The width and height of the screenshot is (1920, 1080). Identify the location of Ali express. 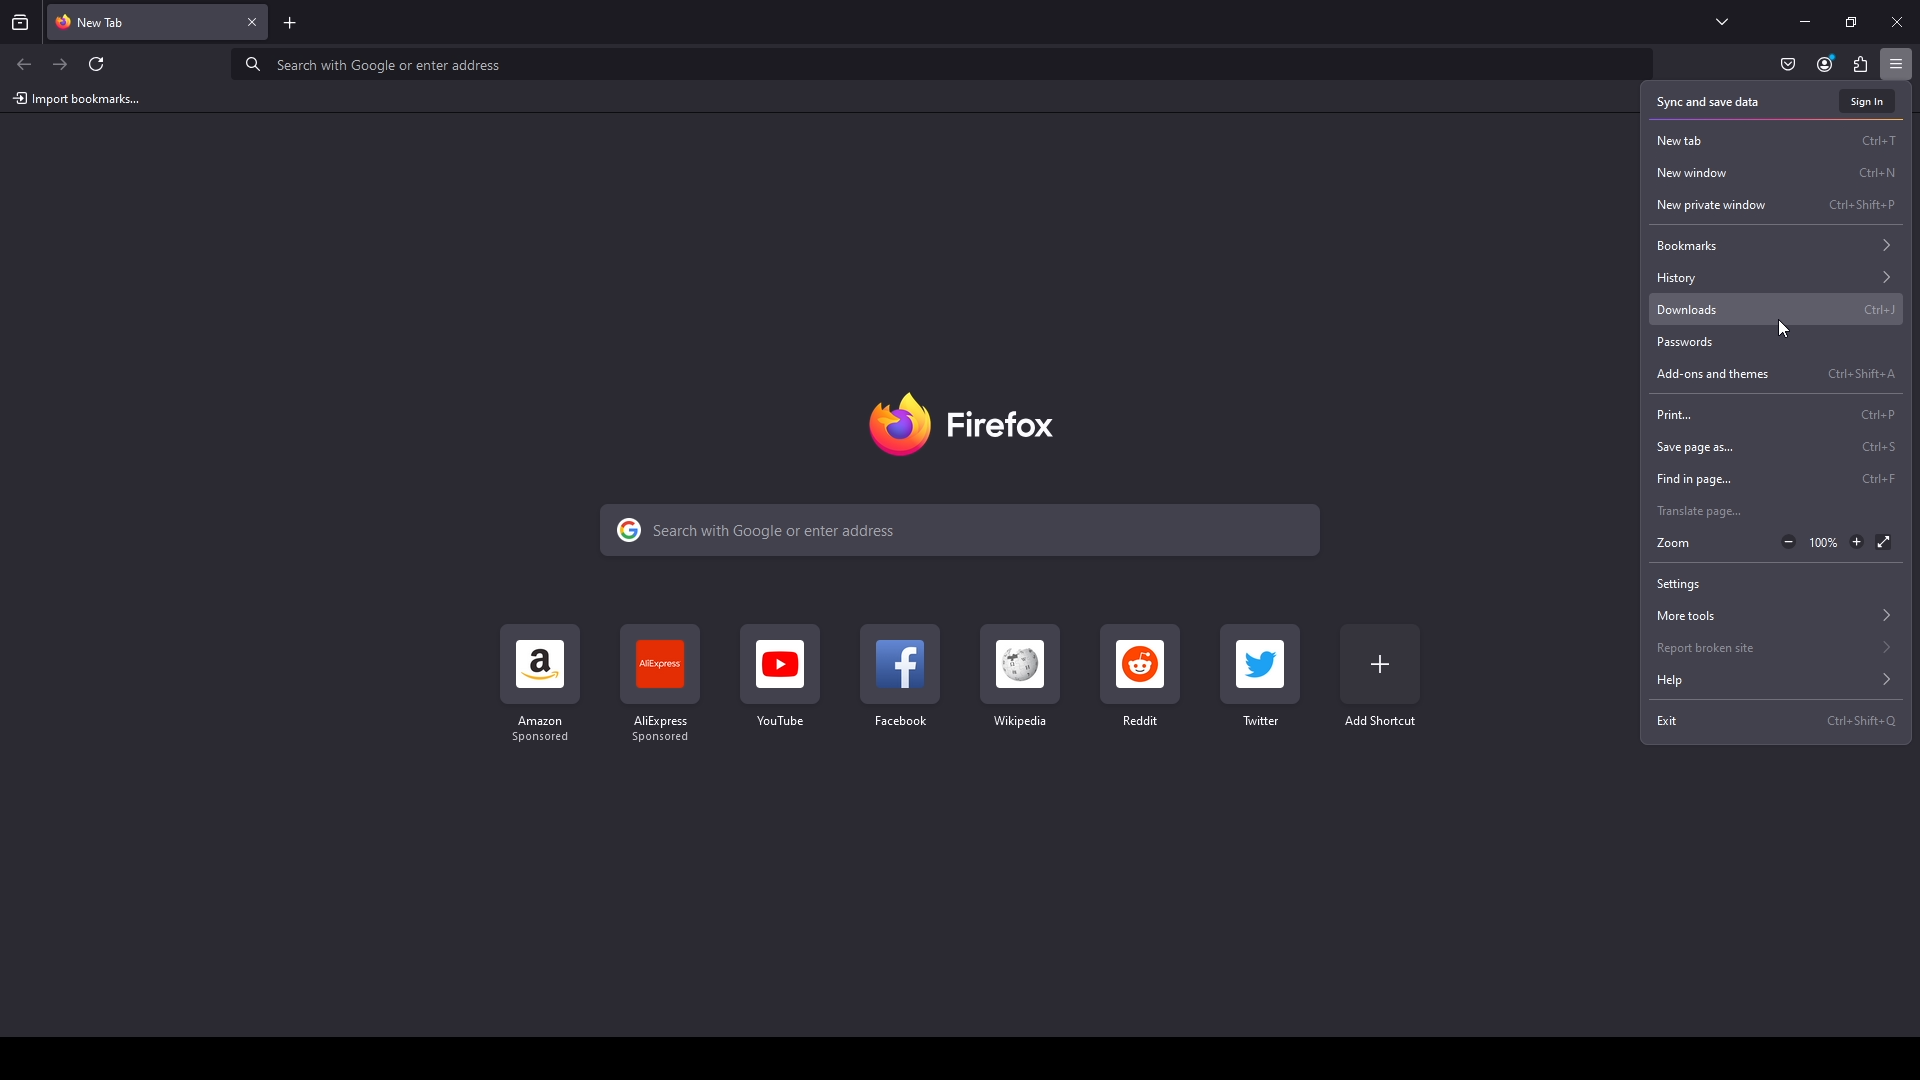
(666, 685).